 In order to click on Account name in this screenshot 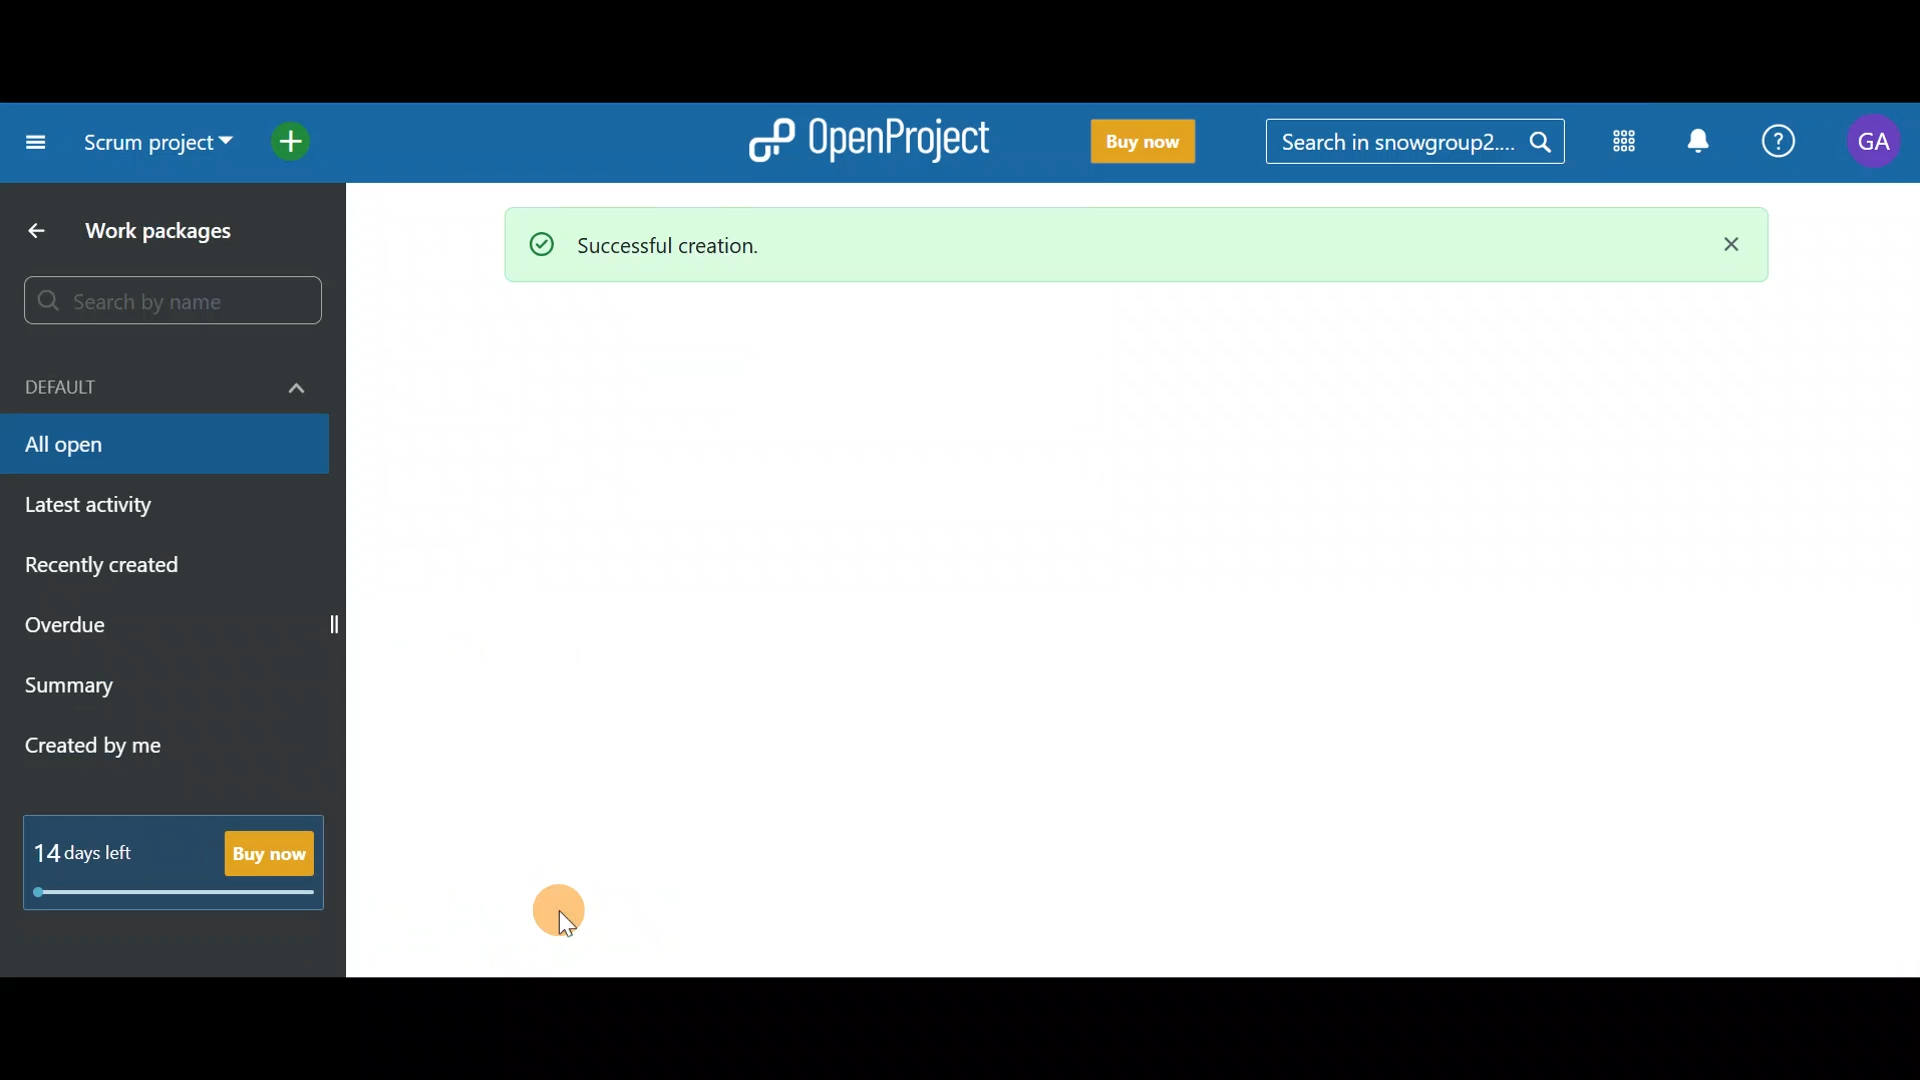, I will do `click(1874, 142)`.